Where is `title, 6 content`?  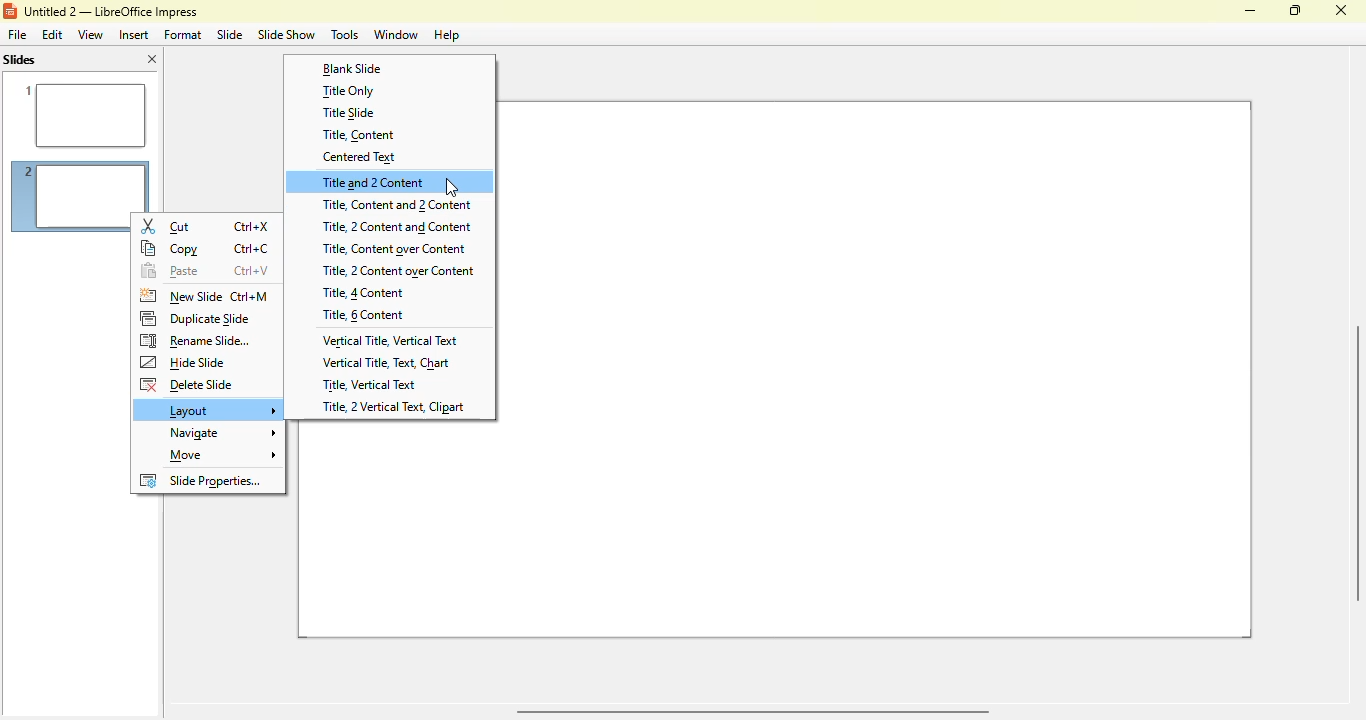 title, 6 content is located at coordinates (363, 315).